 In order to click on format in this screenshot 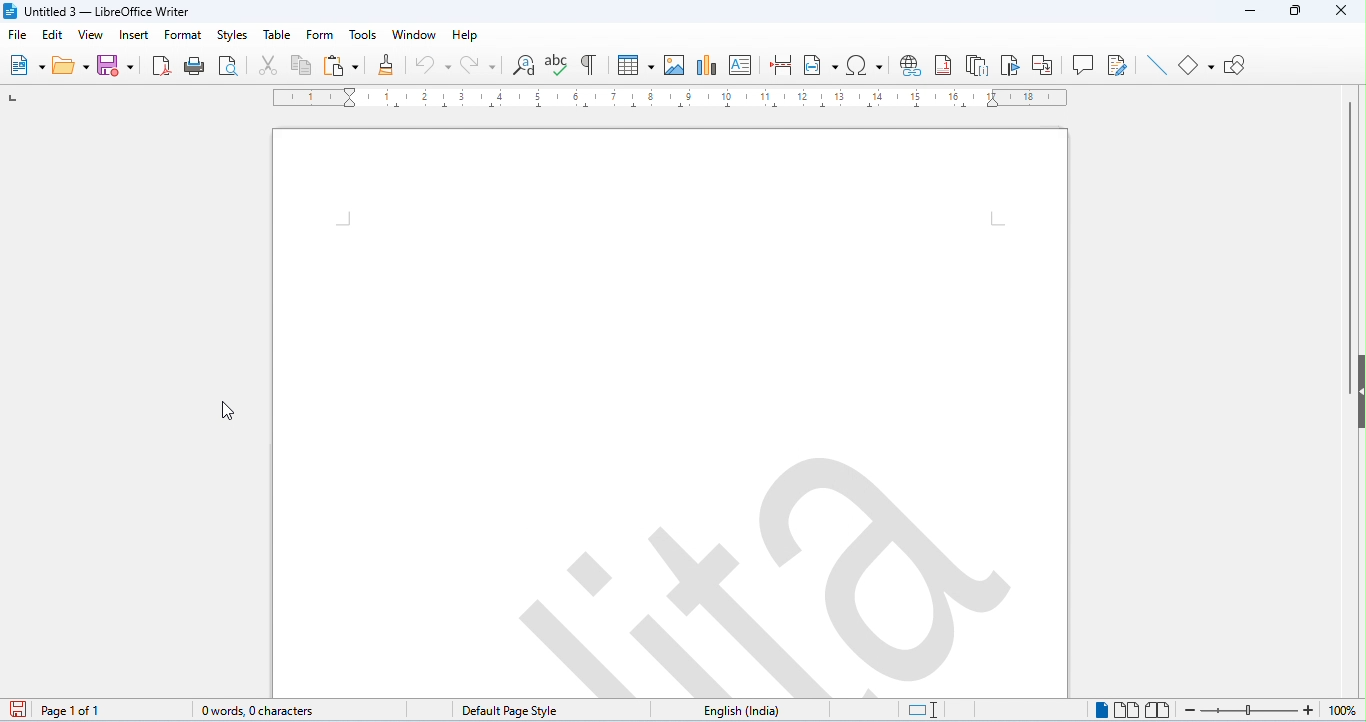, I will do `click(181, 36)`.